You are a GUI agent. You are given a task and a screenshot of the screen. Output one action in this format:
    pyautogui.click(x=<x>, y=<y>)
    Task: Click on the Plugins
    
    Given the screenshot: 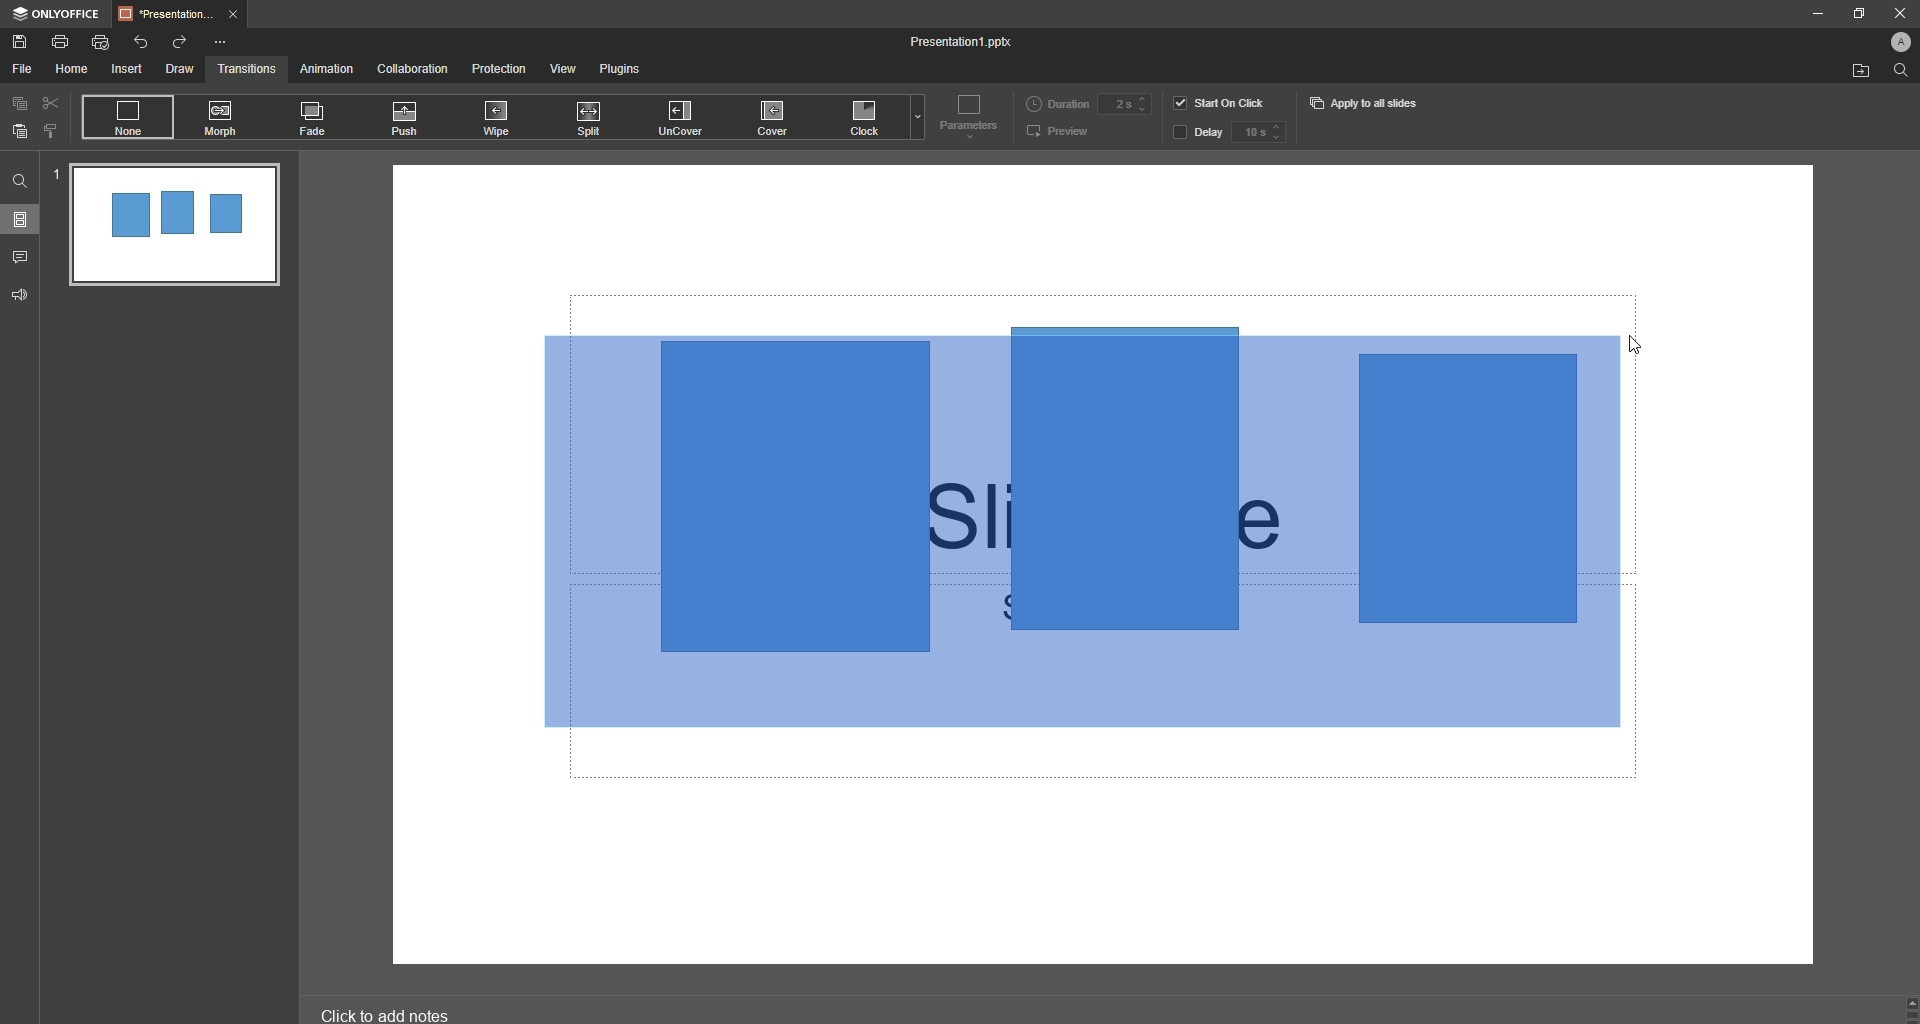 What is the action you would take?
    pyautogui.click(x=624, y=72)
    